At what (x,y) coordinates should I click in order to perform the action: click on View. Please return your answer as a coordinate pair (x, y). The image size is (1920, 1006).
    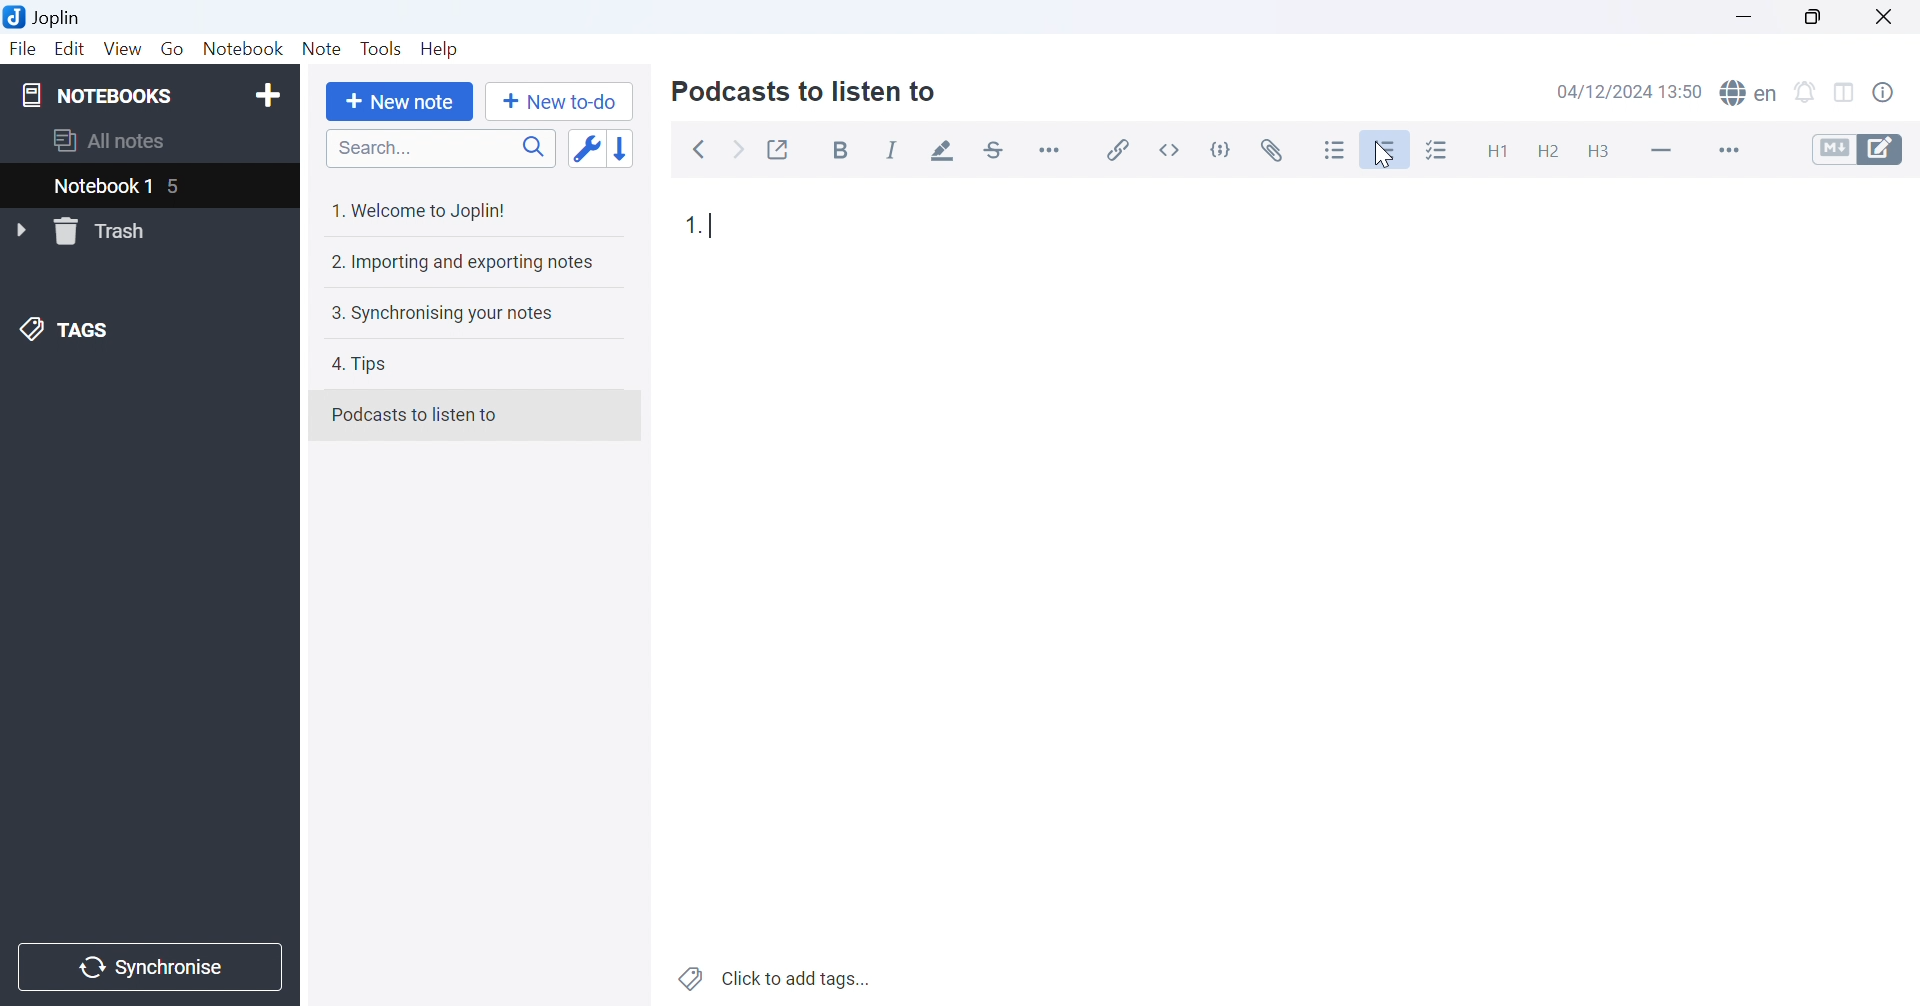
    Looking at the image, I should click on (123, 47).